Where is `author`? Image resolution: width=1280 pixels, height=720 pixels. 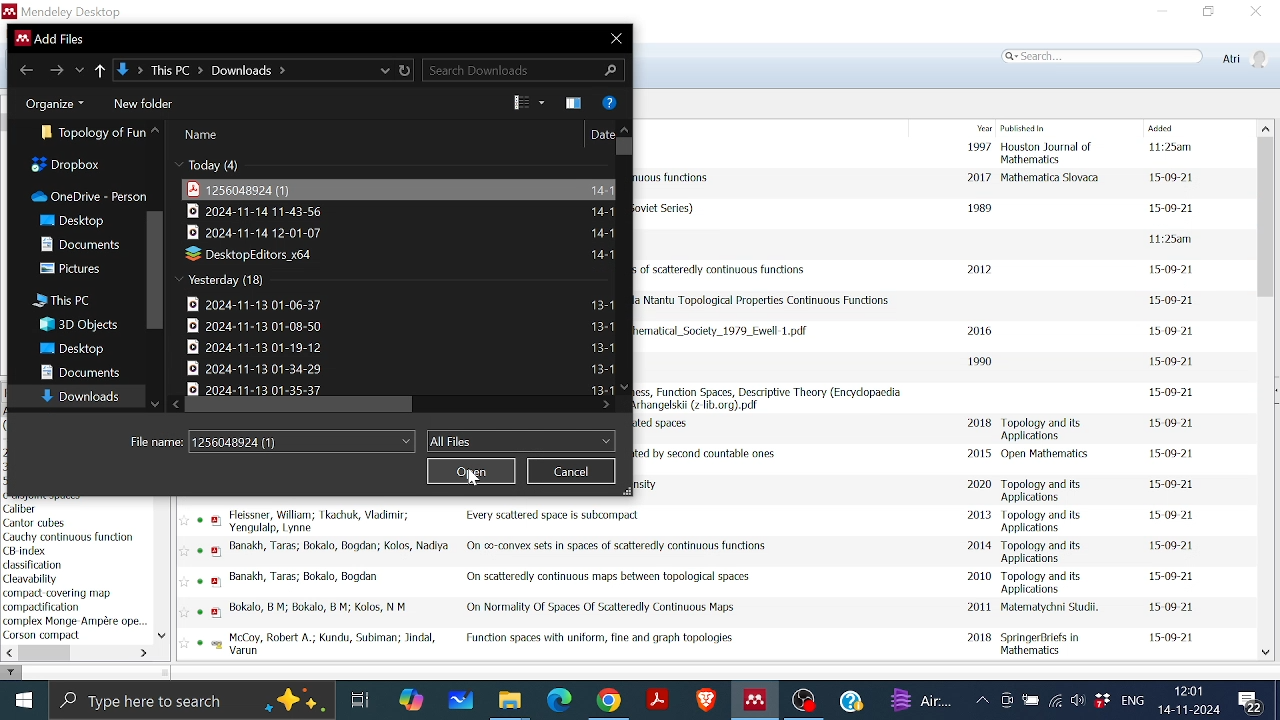 author is located at coordinates (35, 523).